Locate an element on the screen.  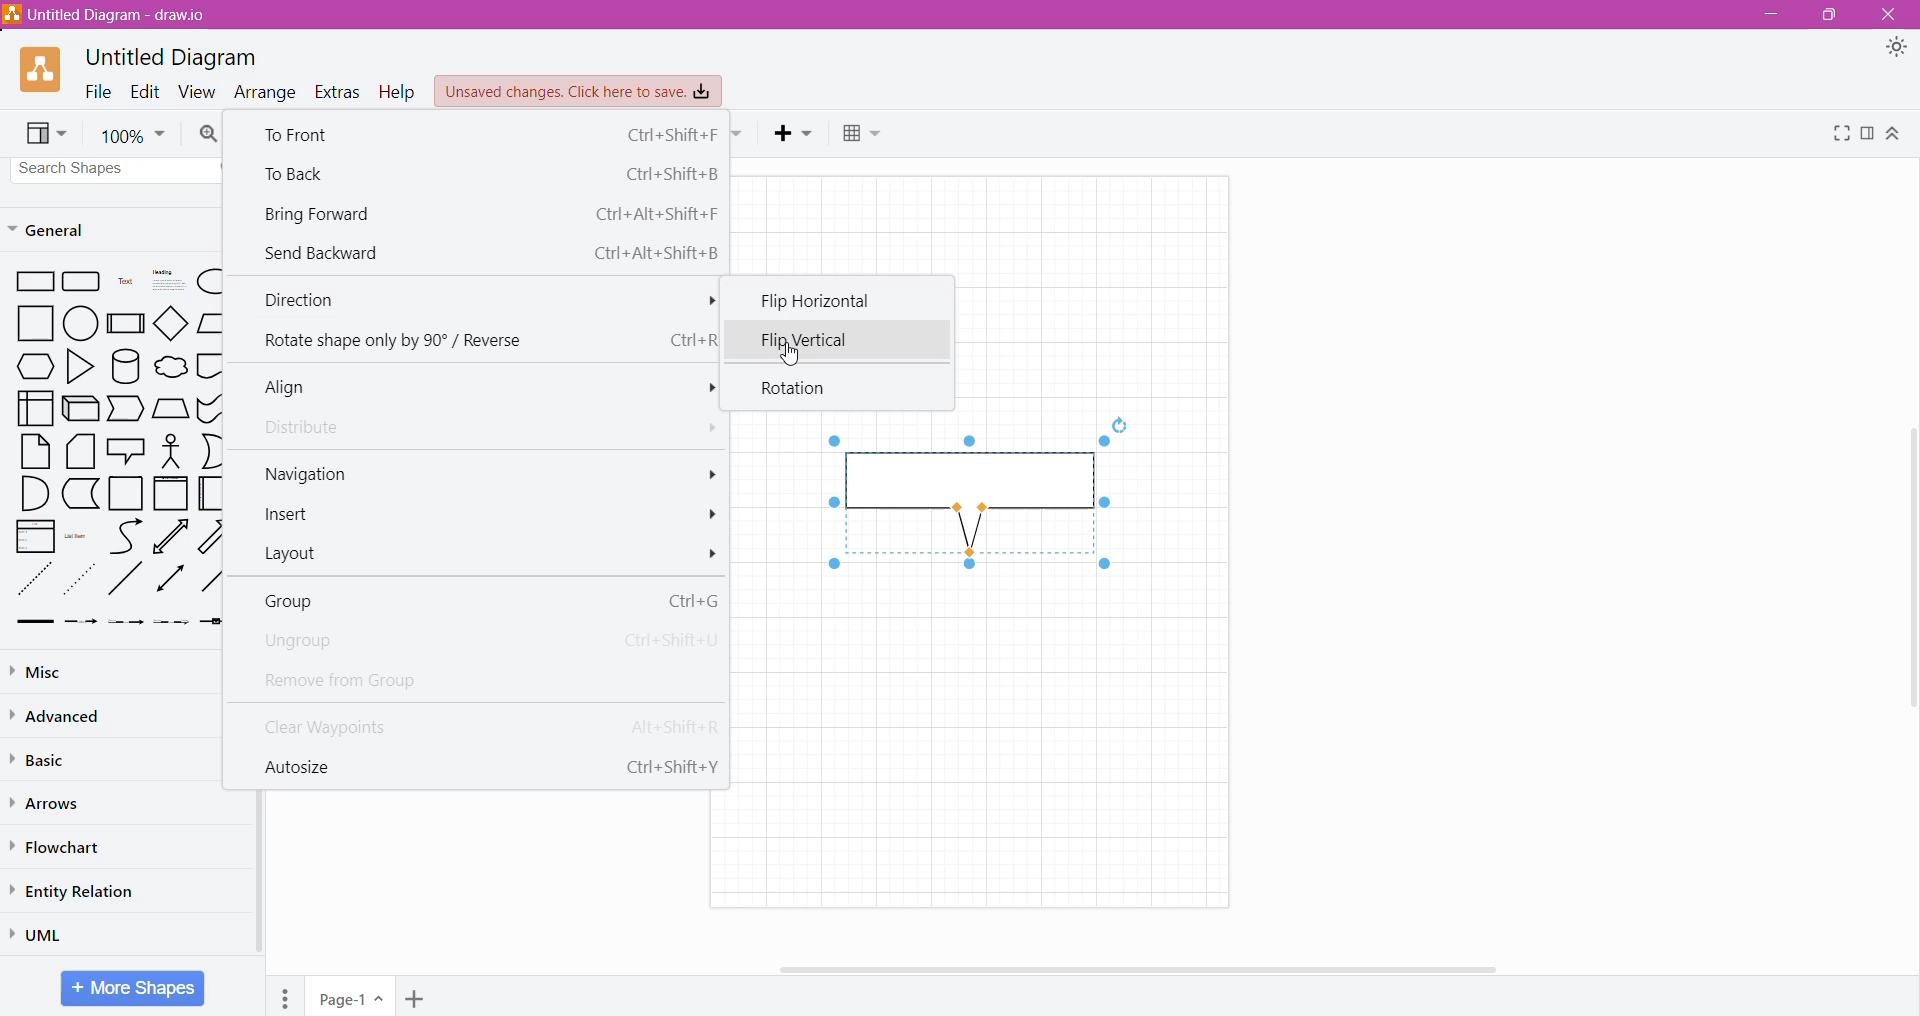
Ellipse is located at coordinates (208, 282).